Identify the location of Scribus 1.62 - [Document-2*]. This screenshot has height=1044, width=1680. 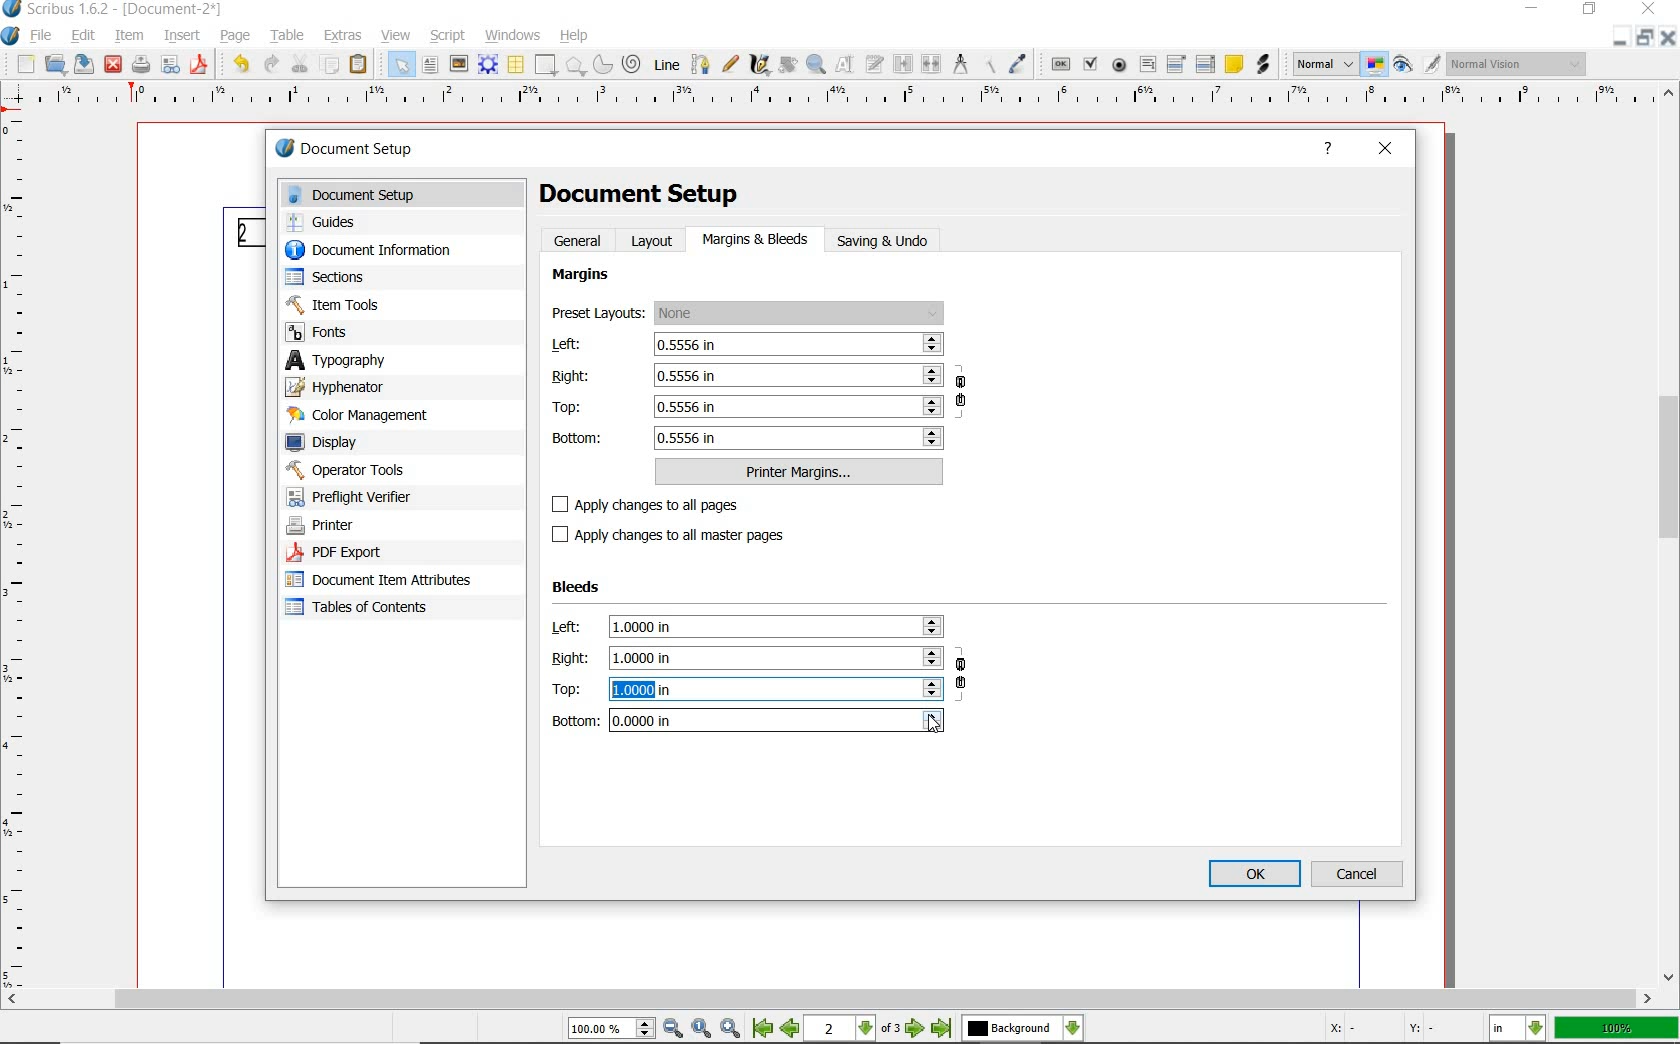
(115, 9).